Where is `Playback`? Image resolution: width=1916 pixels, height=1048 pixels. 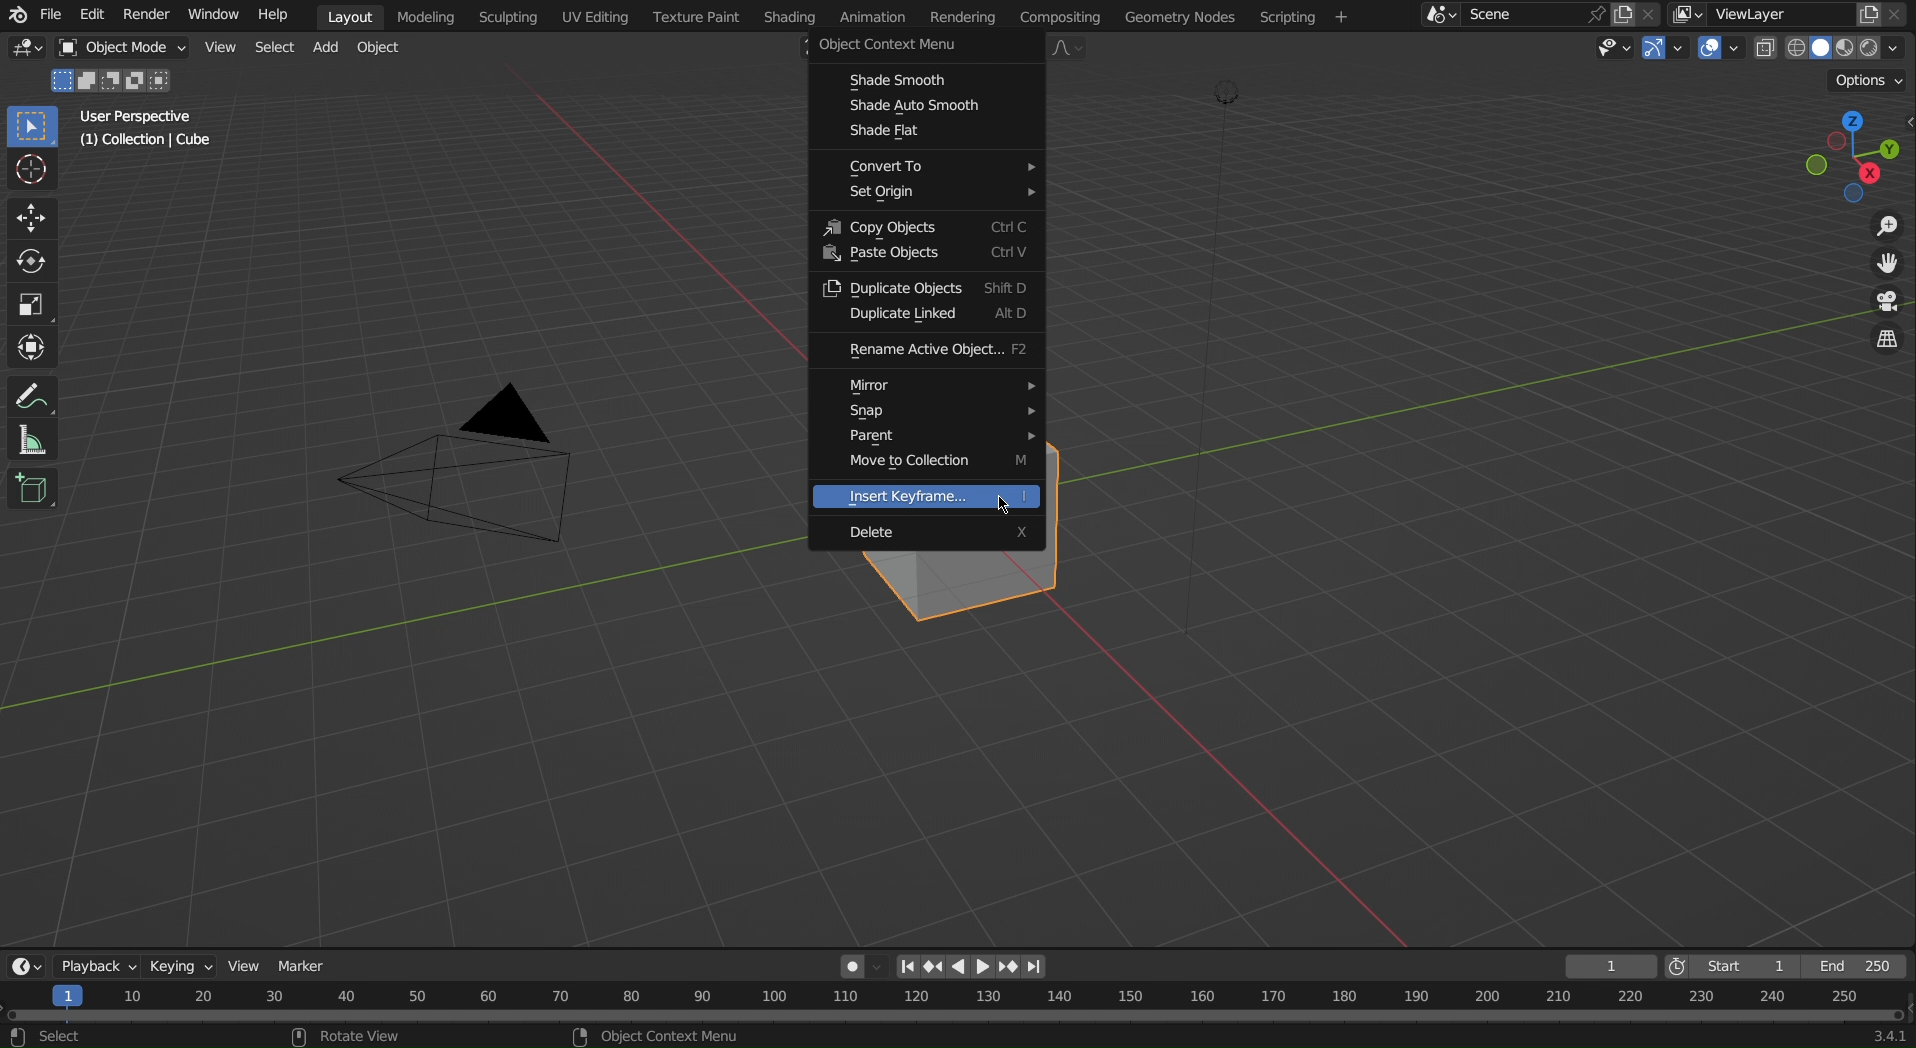
Playback is located at coordinates (100, 962).